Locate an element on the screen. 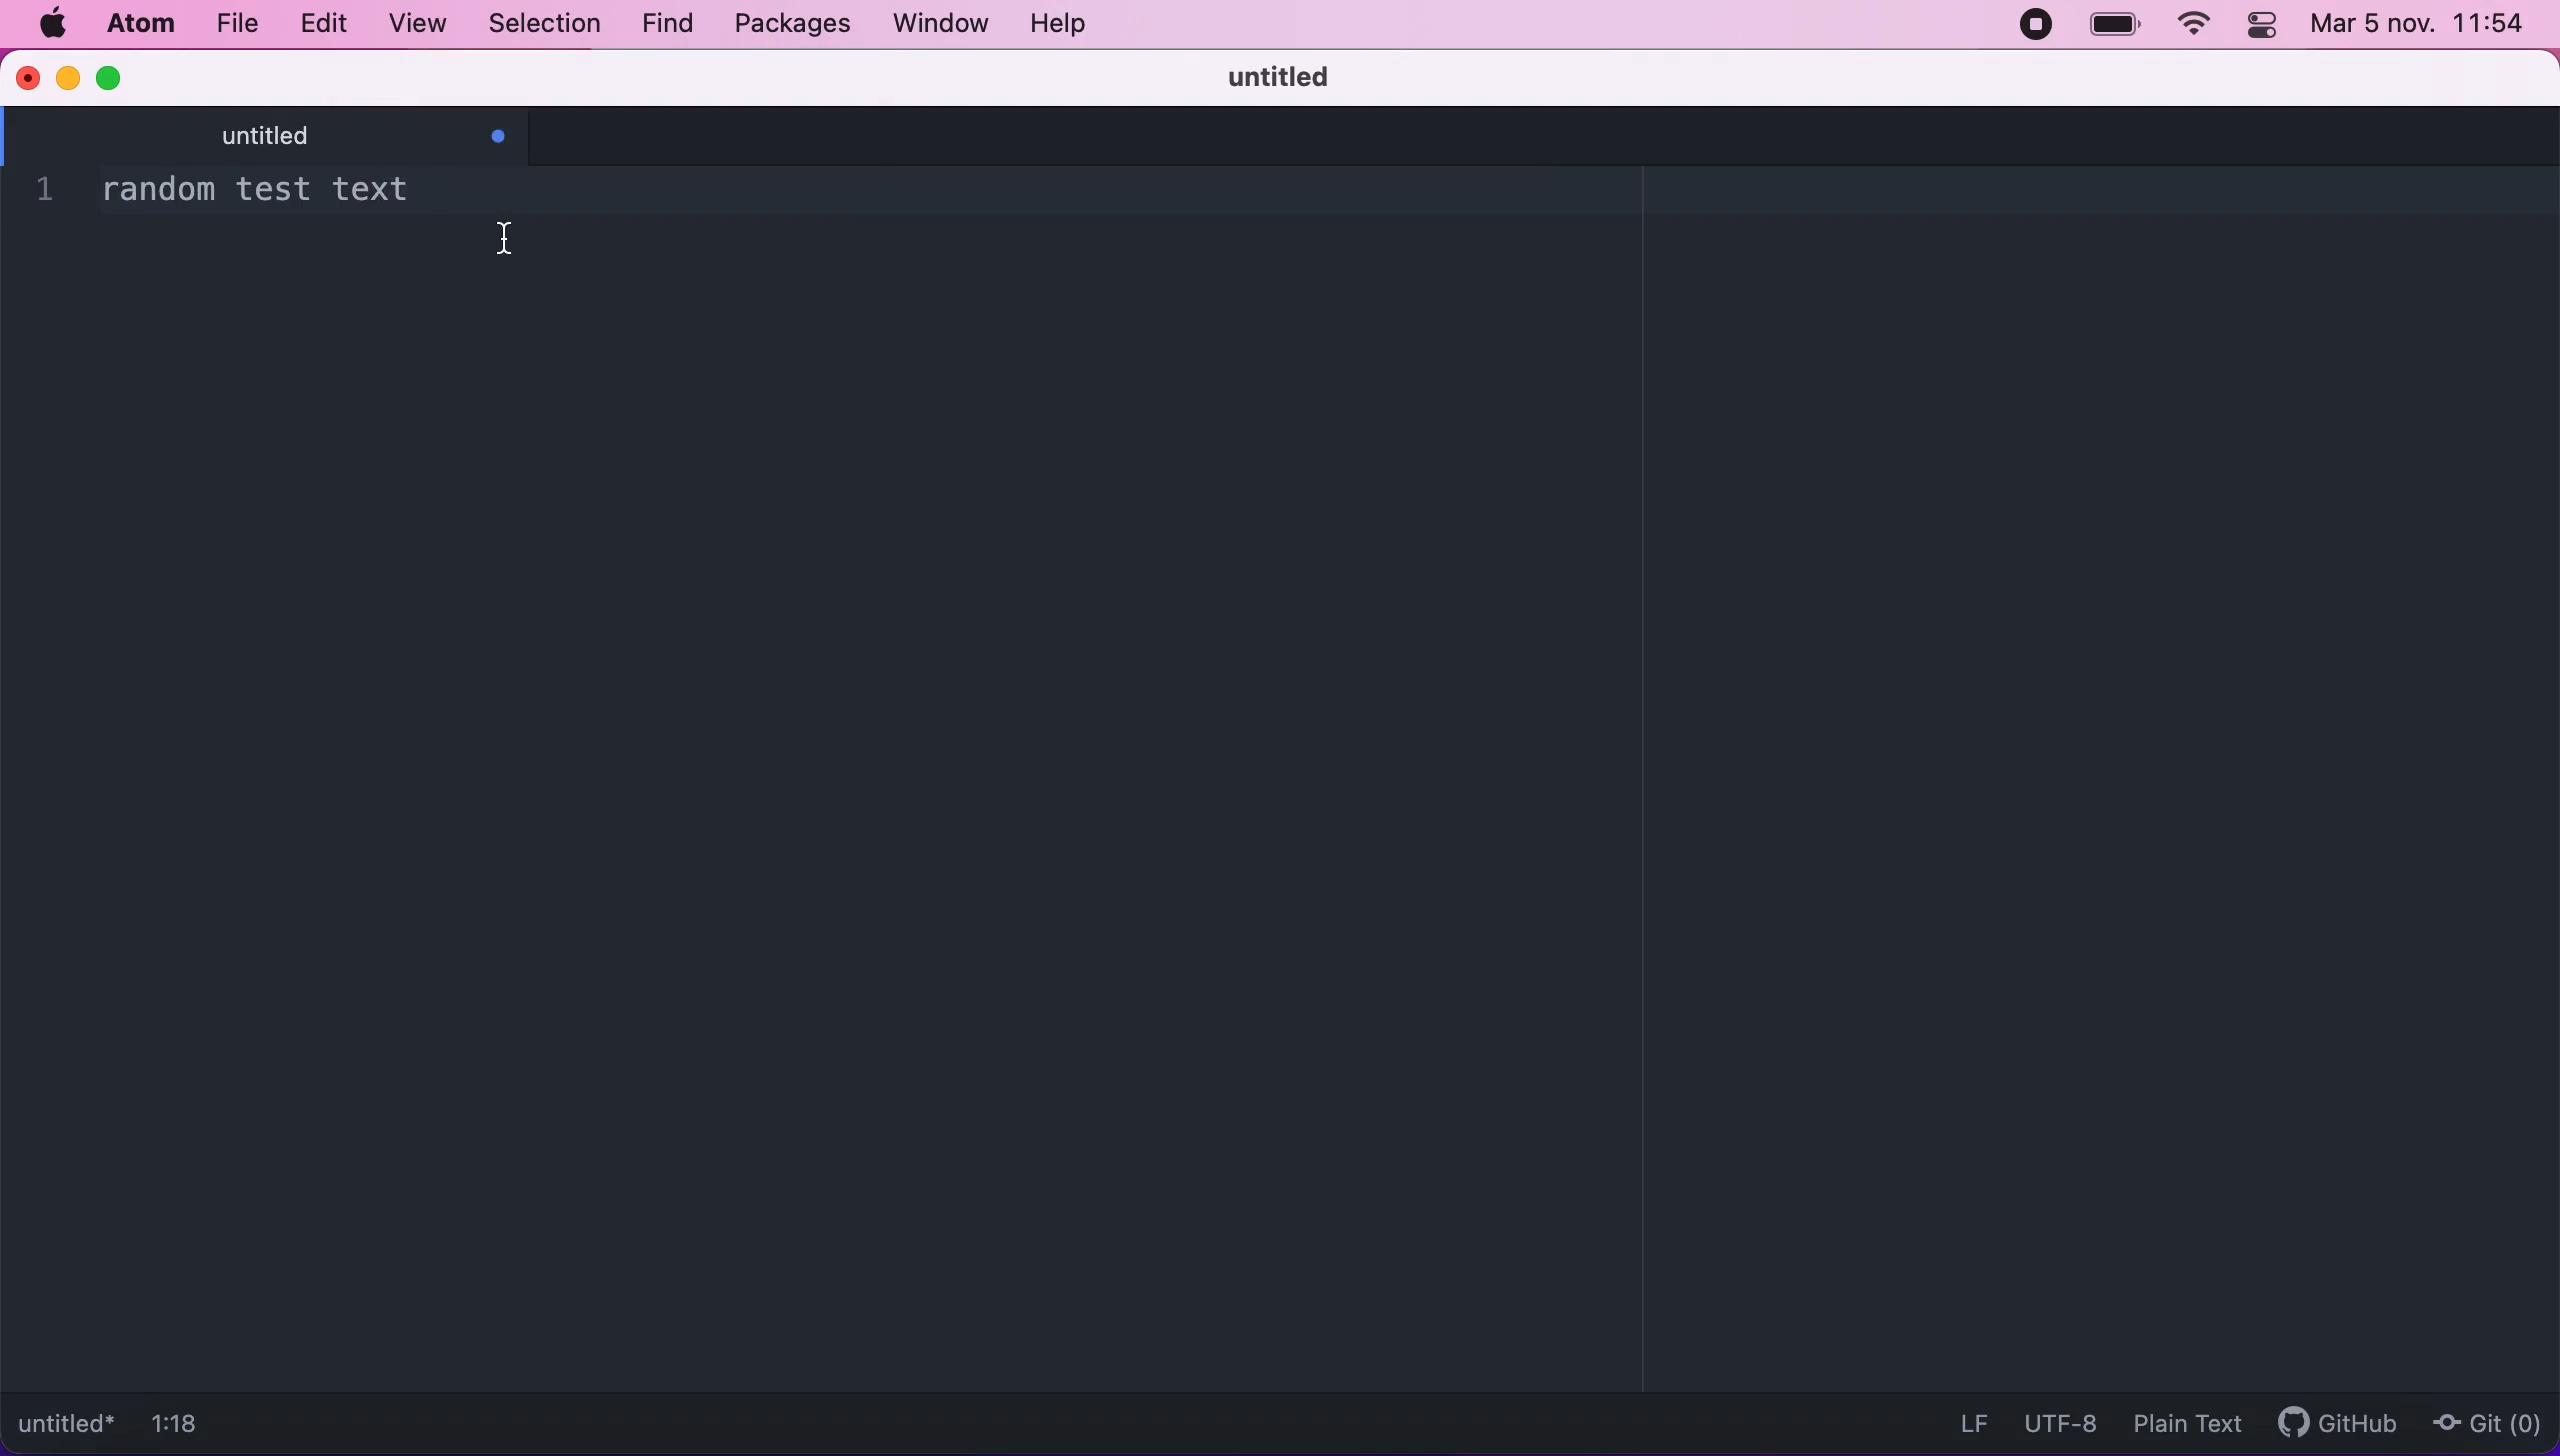 The image size is (2560, 1456). 1 random test text is located at coordinates (204, 192).